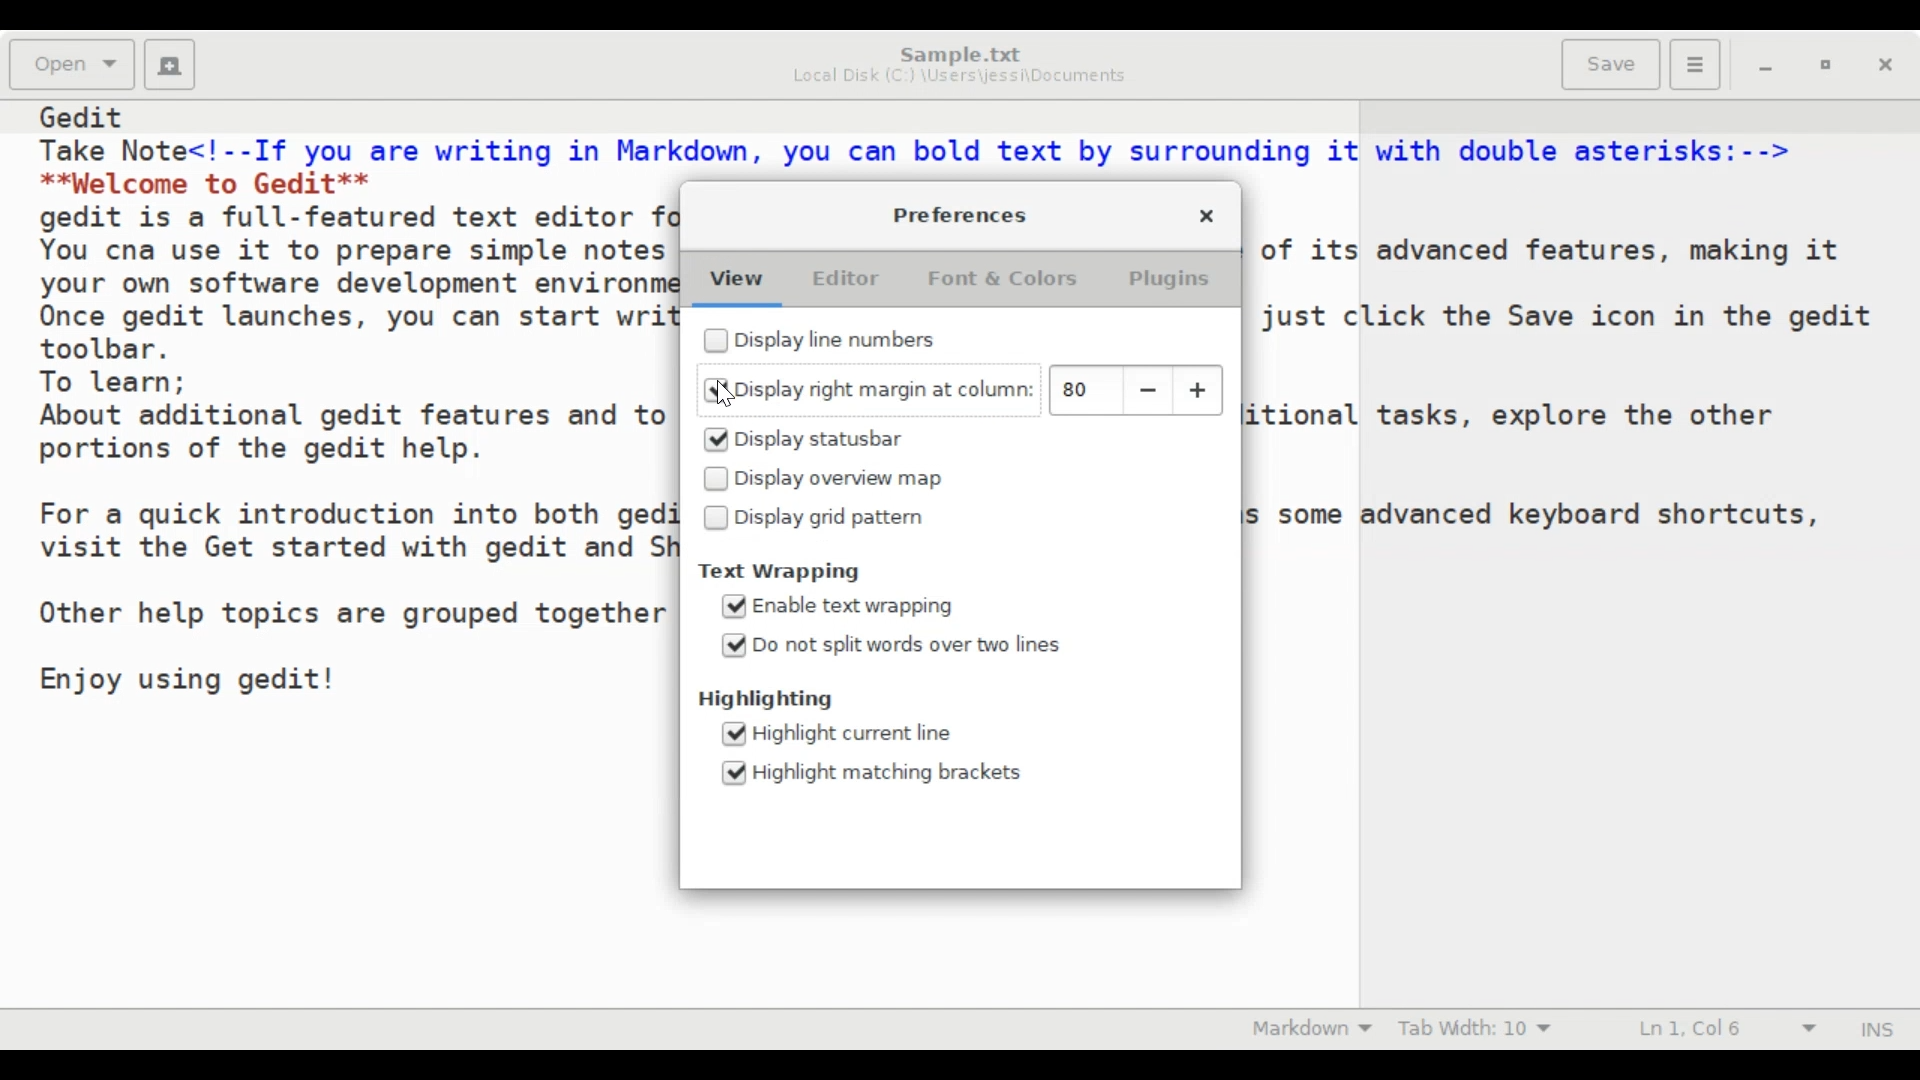 The image size is (1920, 1080). Describe the element at coordinates (1082, 390) in the screenshot. I see `80` at that location.